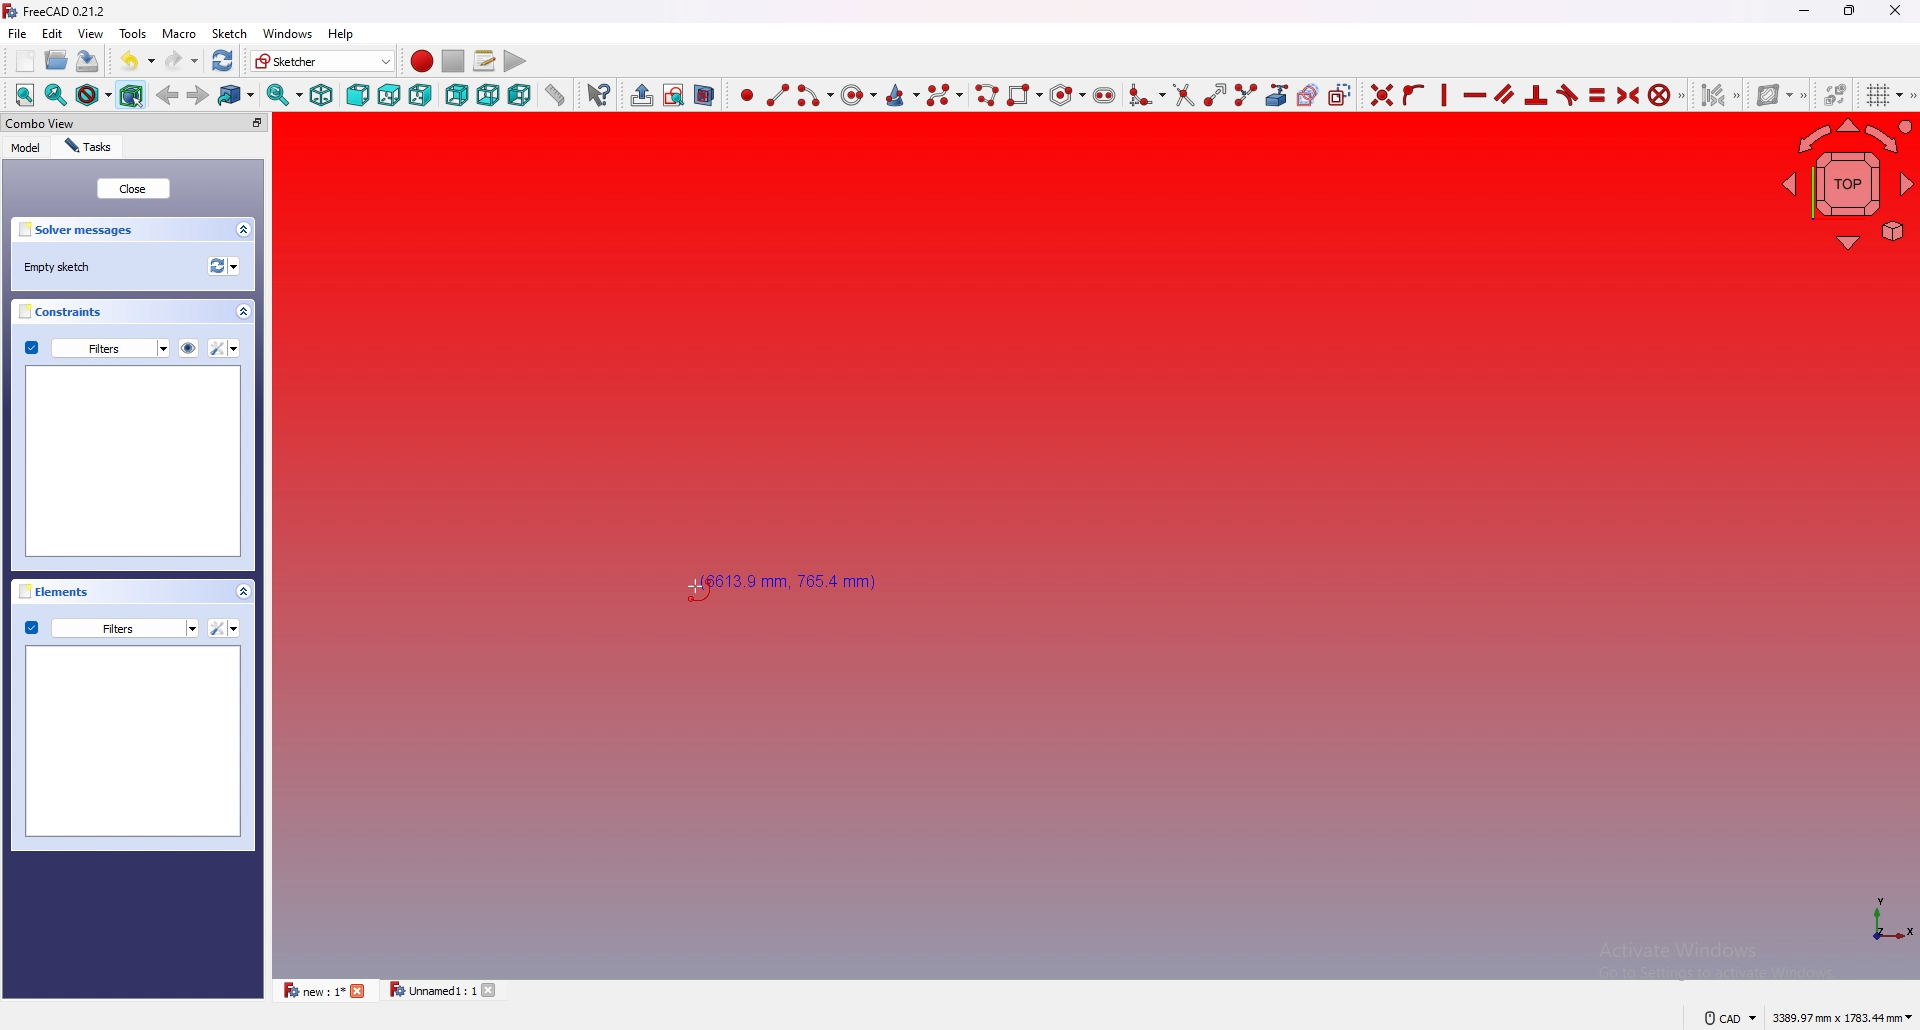  I want to click on create arc, so click(814, 96).